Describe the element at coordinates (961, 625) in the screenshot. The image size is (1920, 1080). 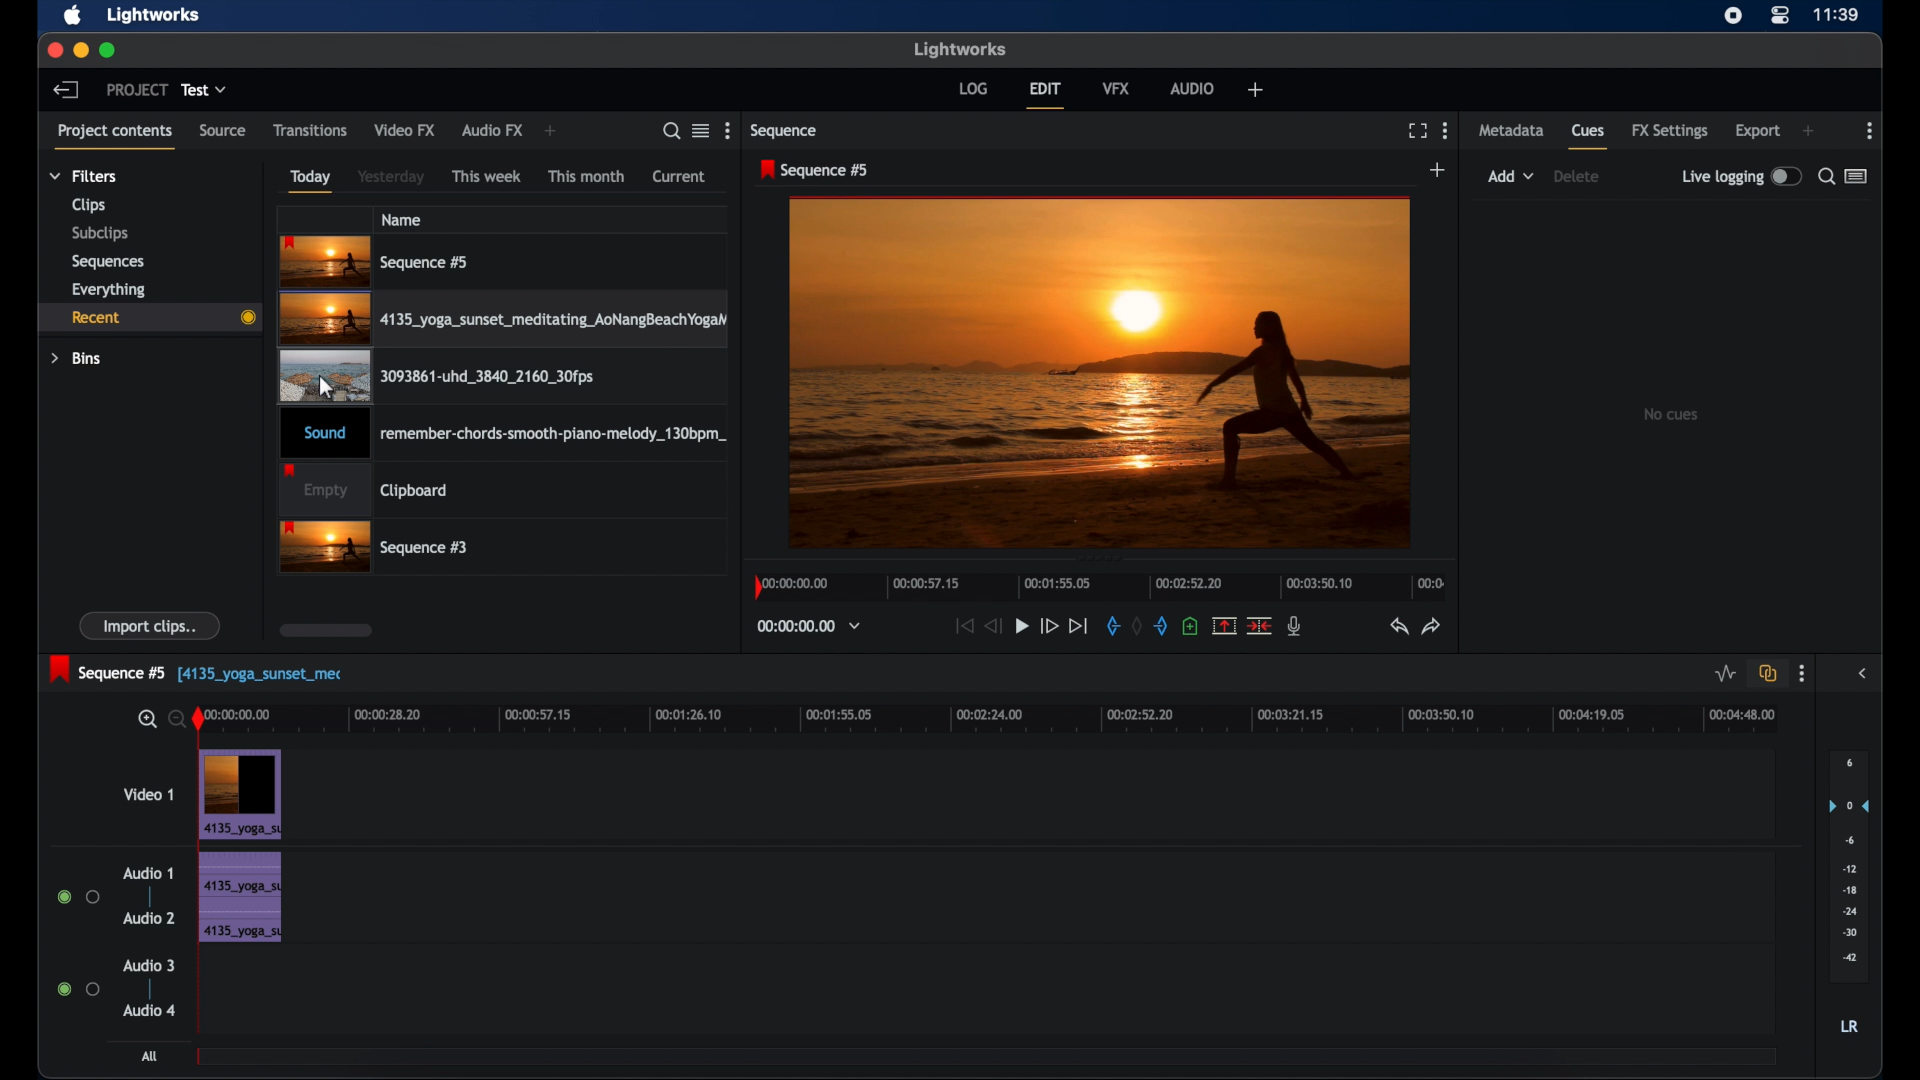
I see `jump to start` at that location.